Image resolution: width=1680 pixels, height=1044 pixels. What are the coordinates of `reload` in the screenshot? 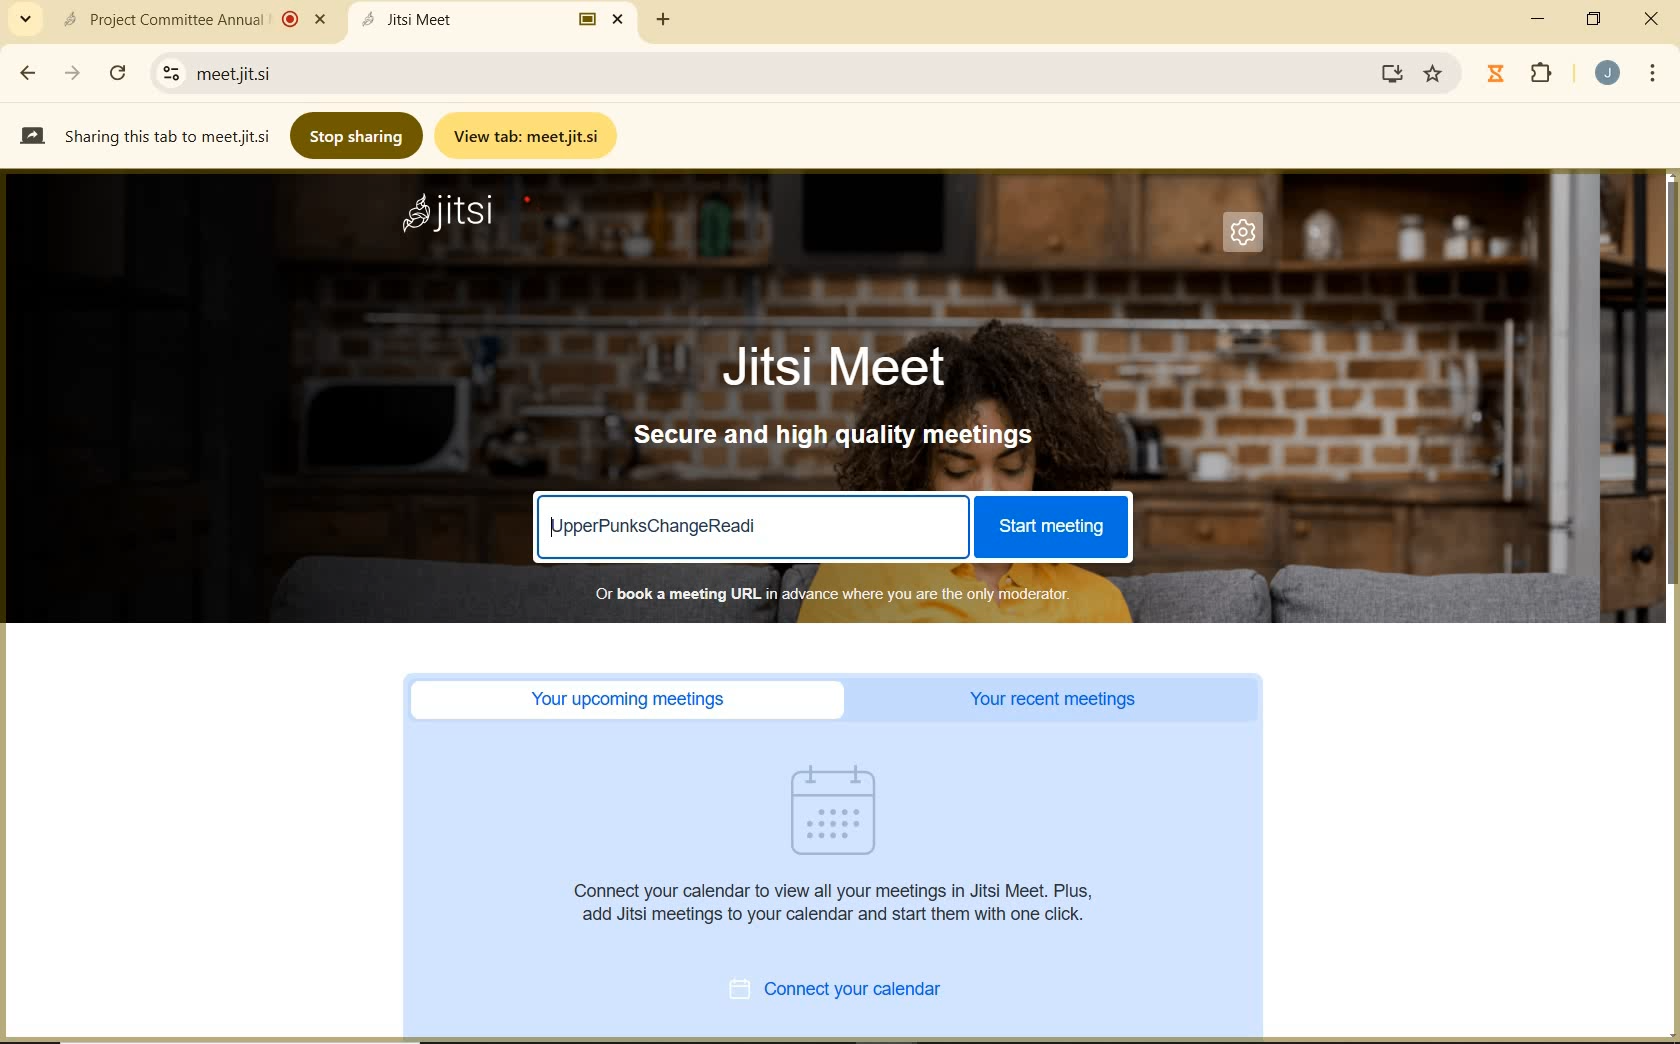 It's located at (117, 70).